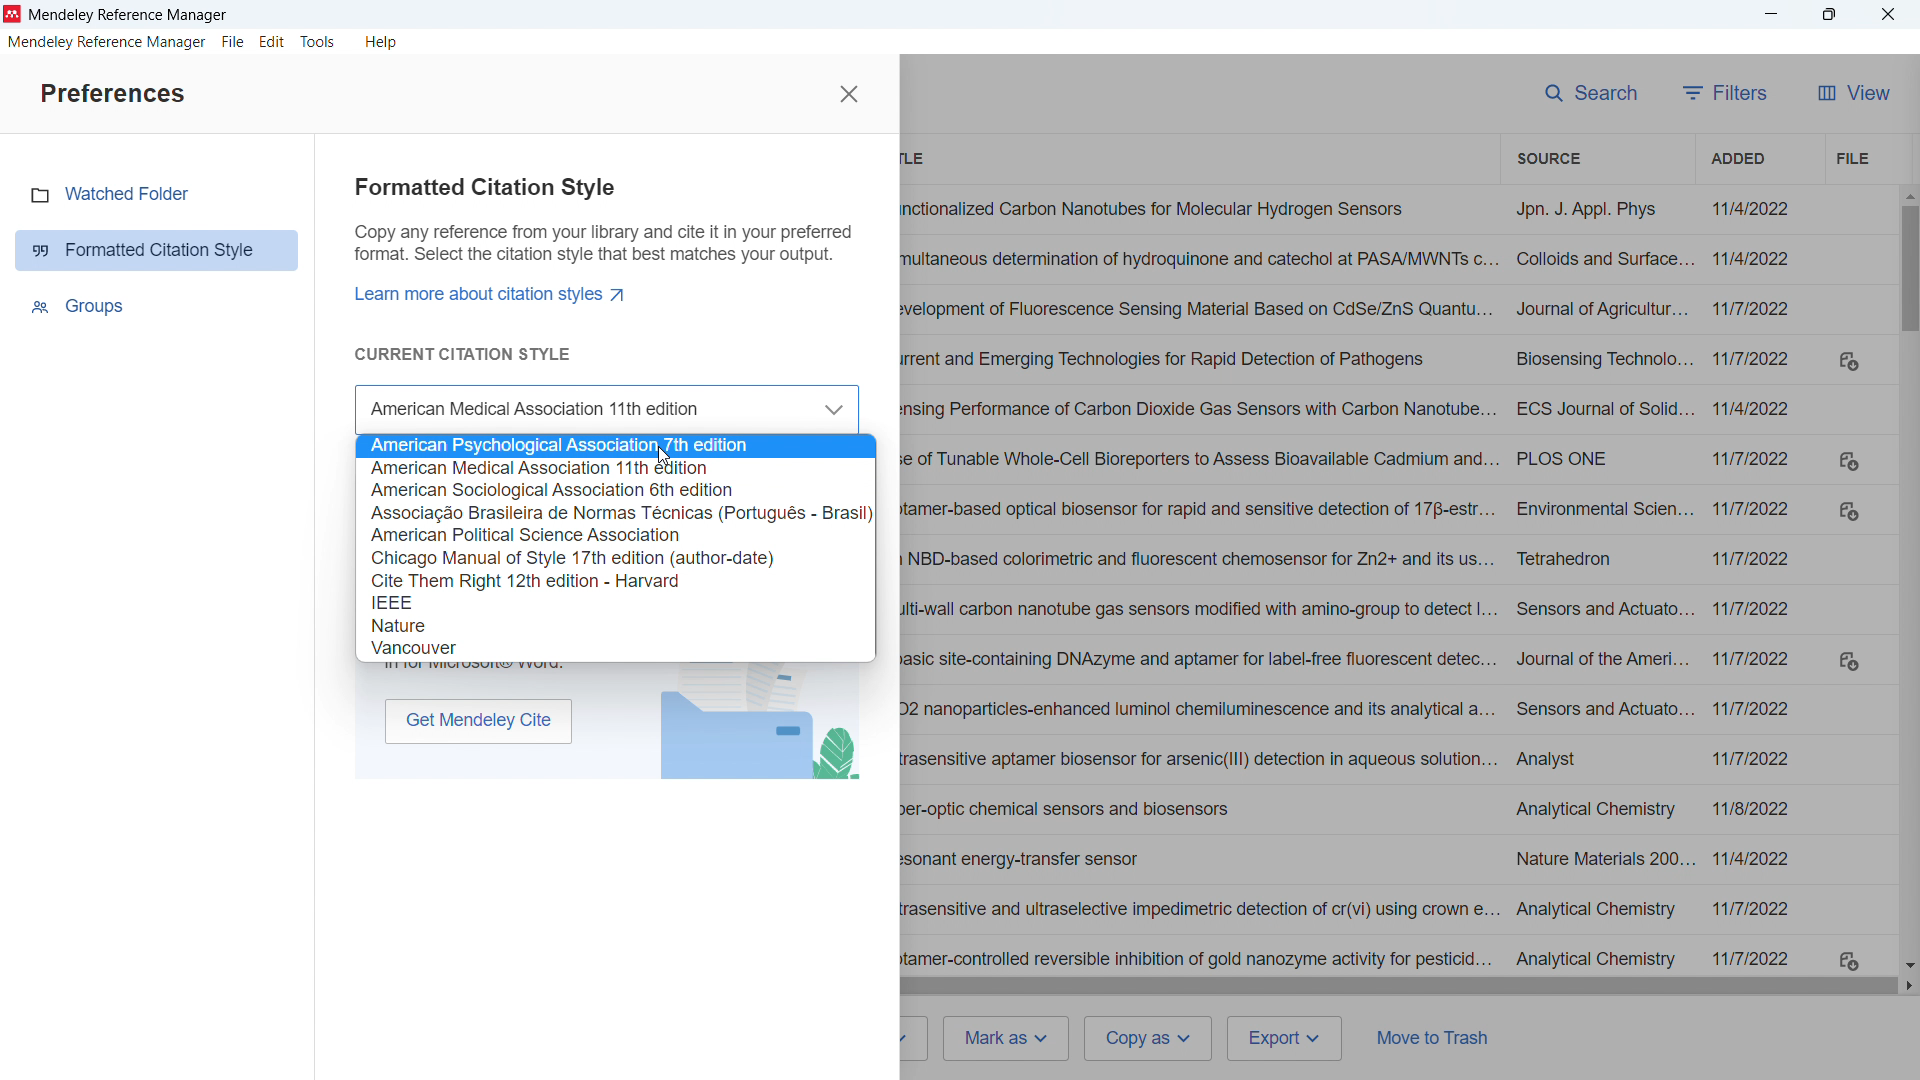 Image resolution: width=1920 pixels, height=1080 pixels. I want to click on American political science association, so click(614, 534).